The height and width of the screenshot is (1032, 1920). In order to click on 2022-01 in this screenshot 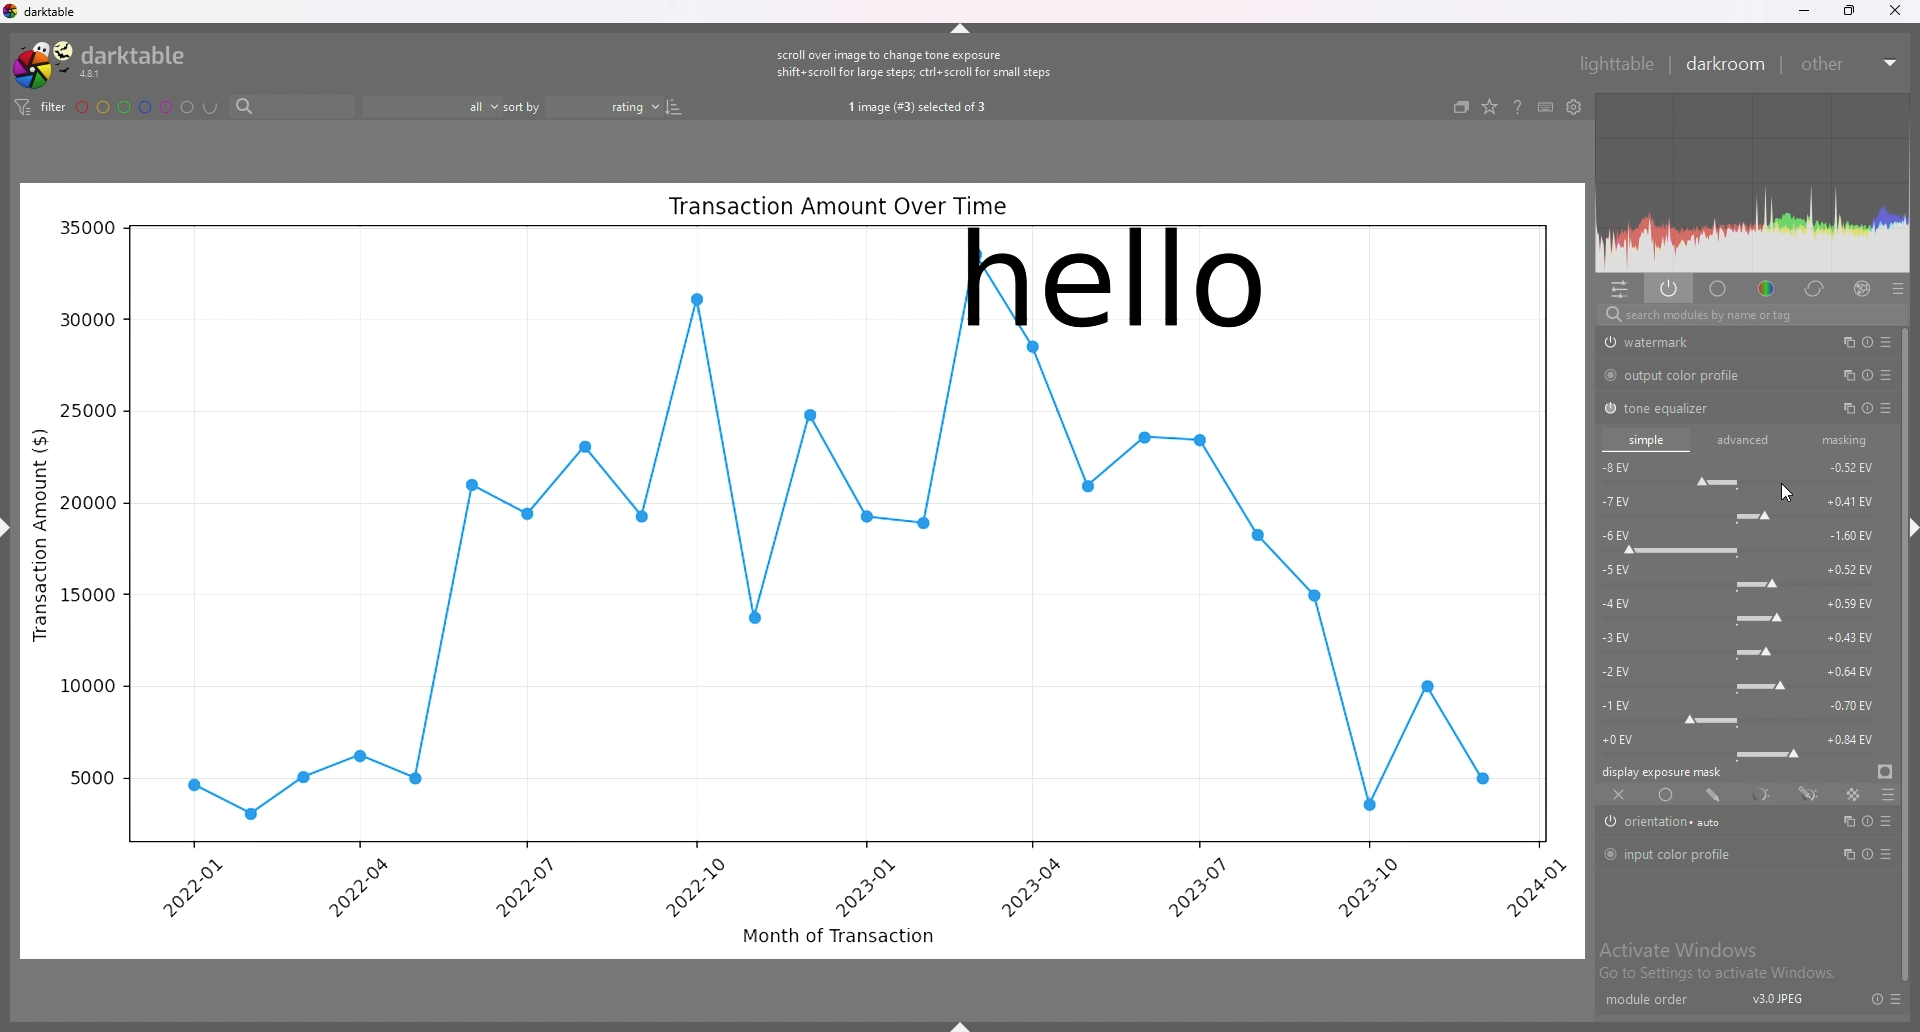, I will do `click(200, 888)`.